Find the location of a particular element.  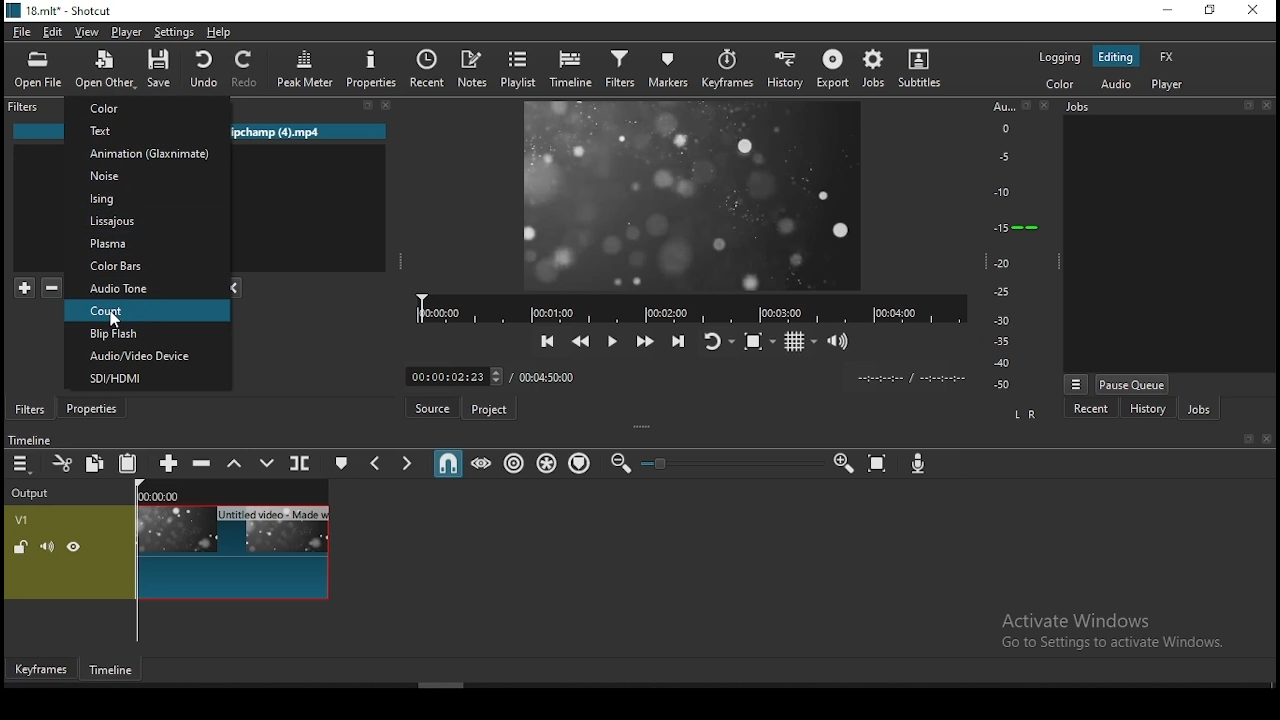

split at playhead is located at coordinates (299, 462).